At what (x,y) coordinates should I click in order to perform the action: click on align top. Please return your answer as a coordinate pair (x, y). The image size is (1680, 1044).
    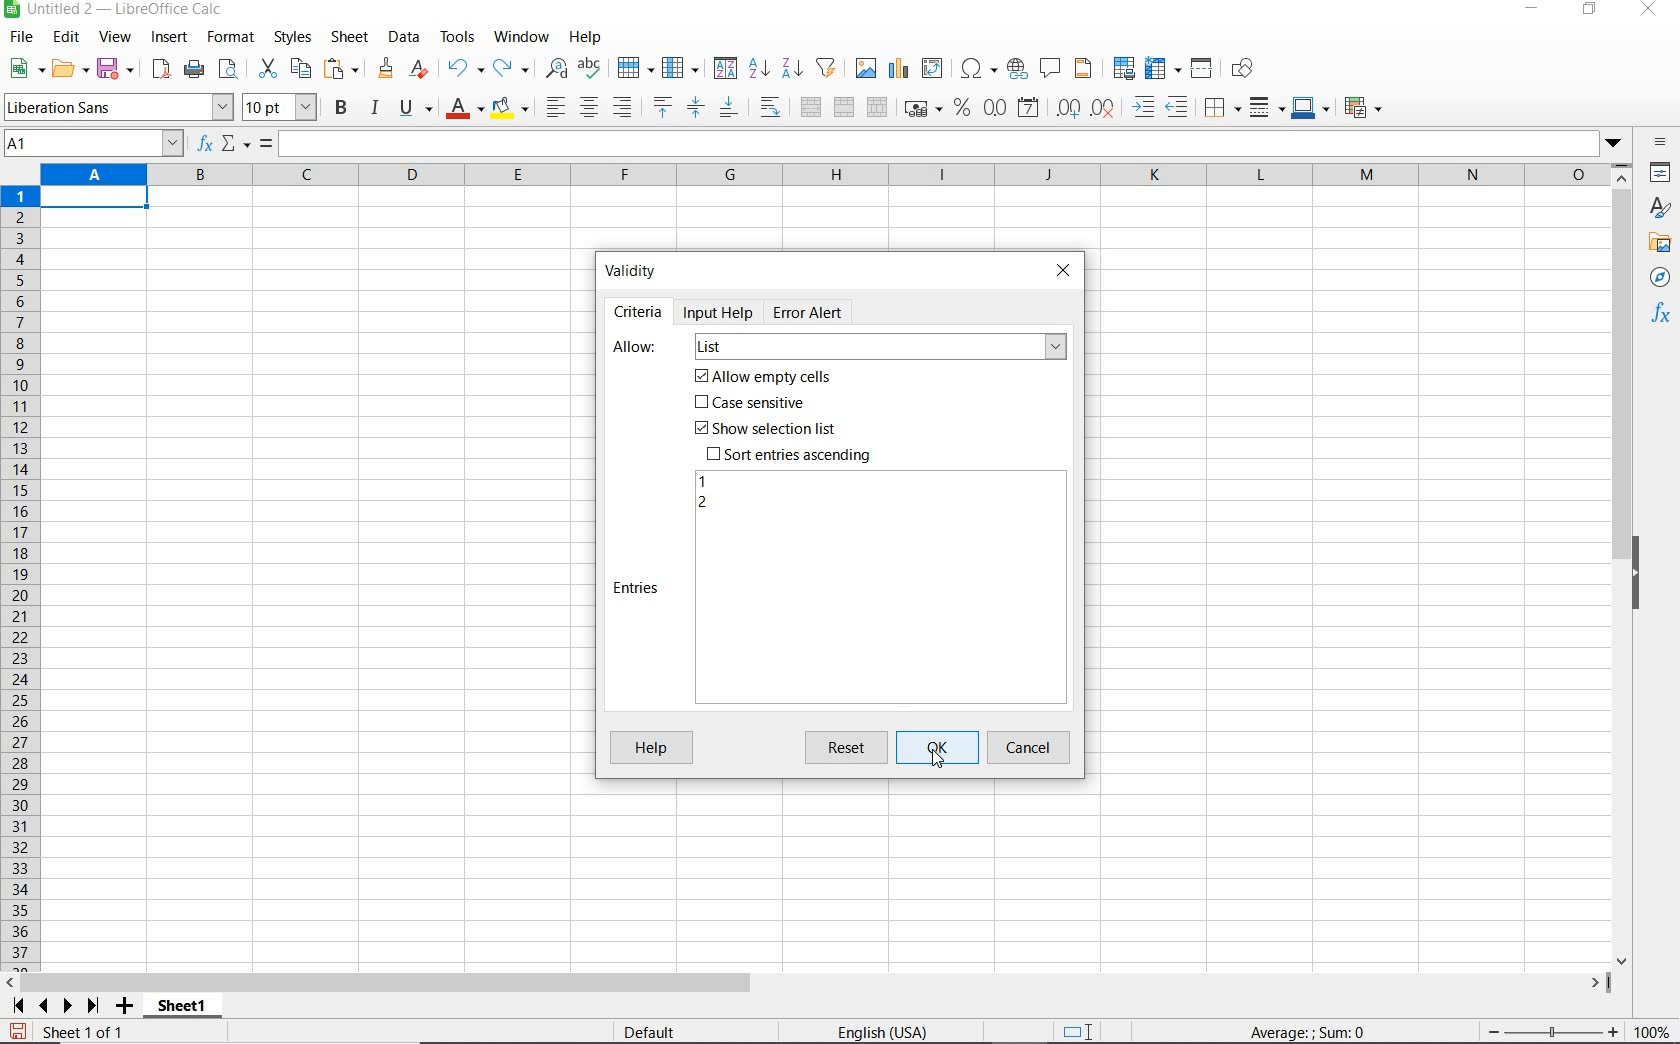
    Looking at the image, I should click on (662, 108).